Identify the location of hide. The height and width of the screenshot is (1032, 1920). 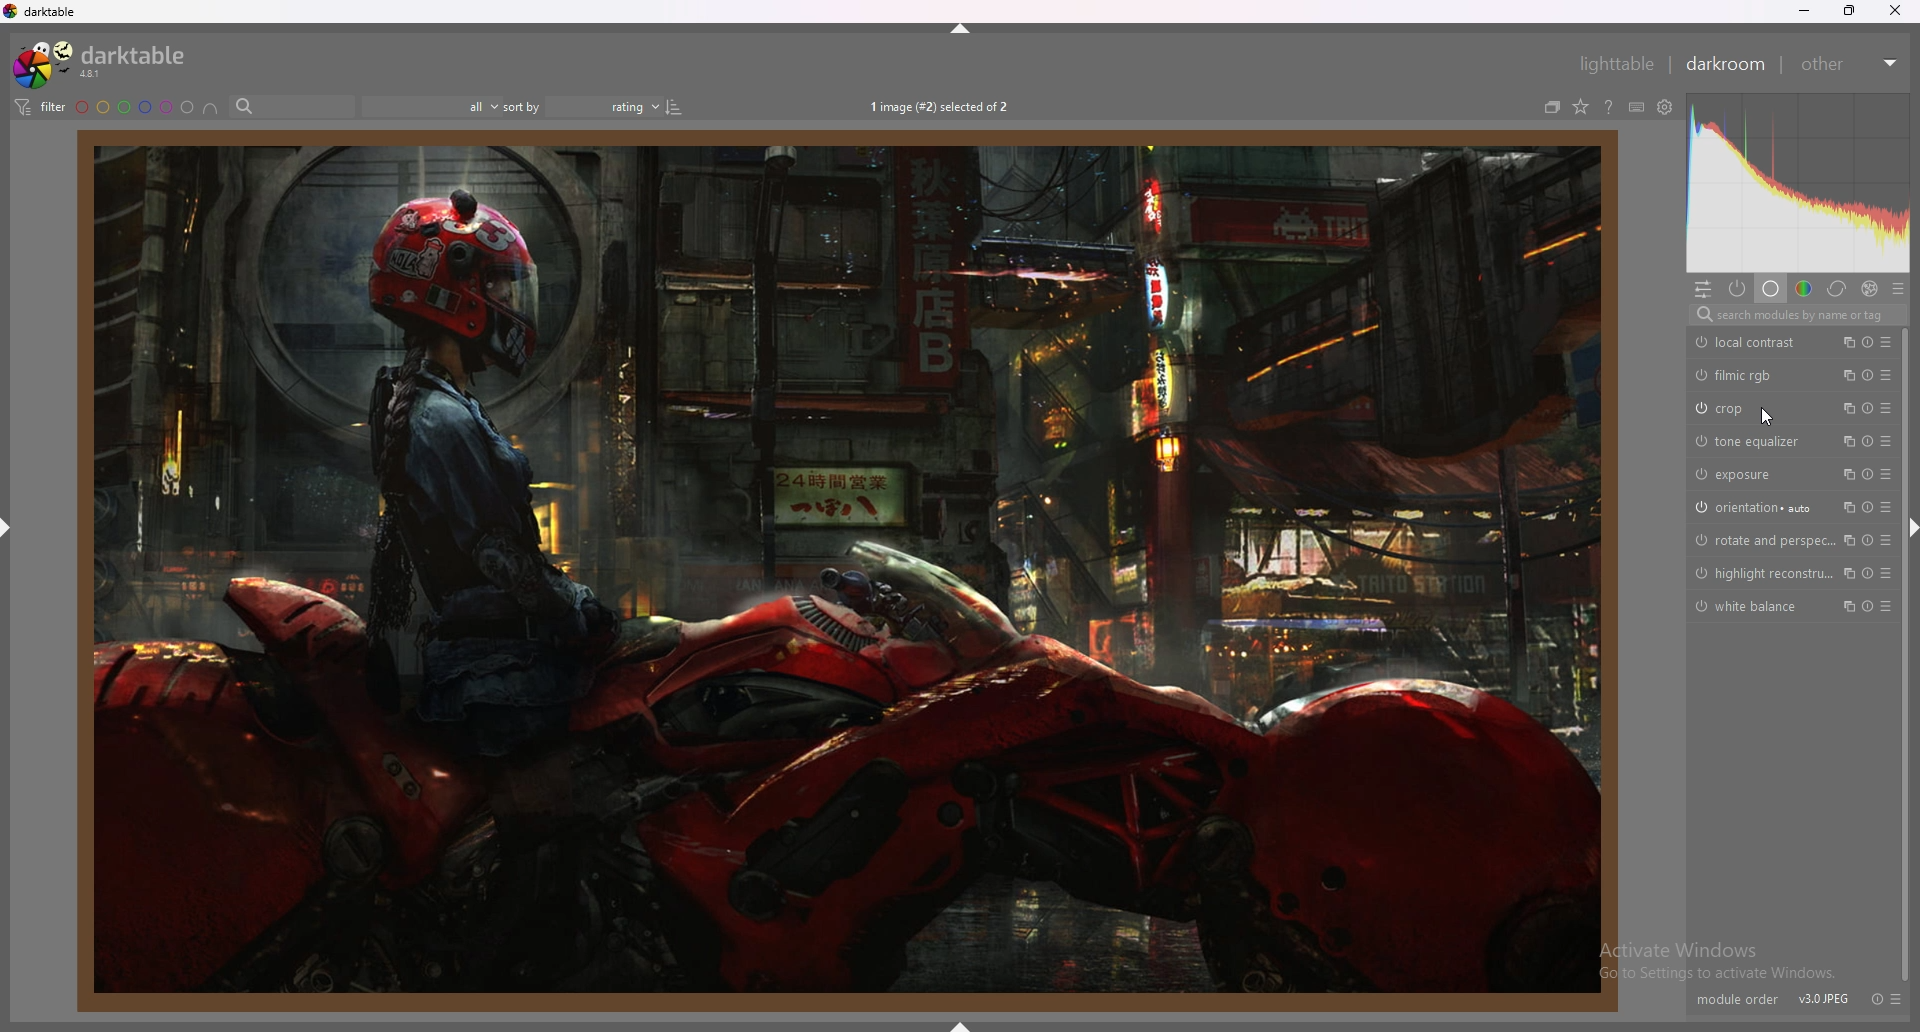
(955, 29).